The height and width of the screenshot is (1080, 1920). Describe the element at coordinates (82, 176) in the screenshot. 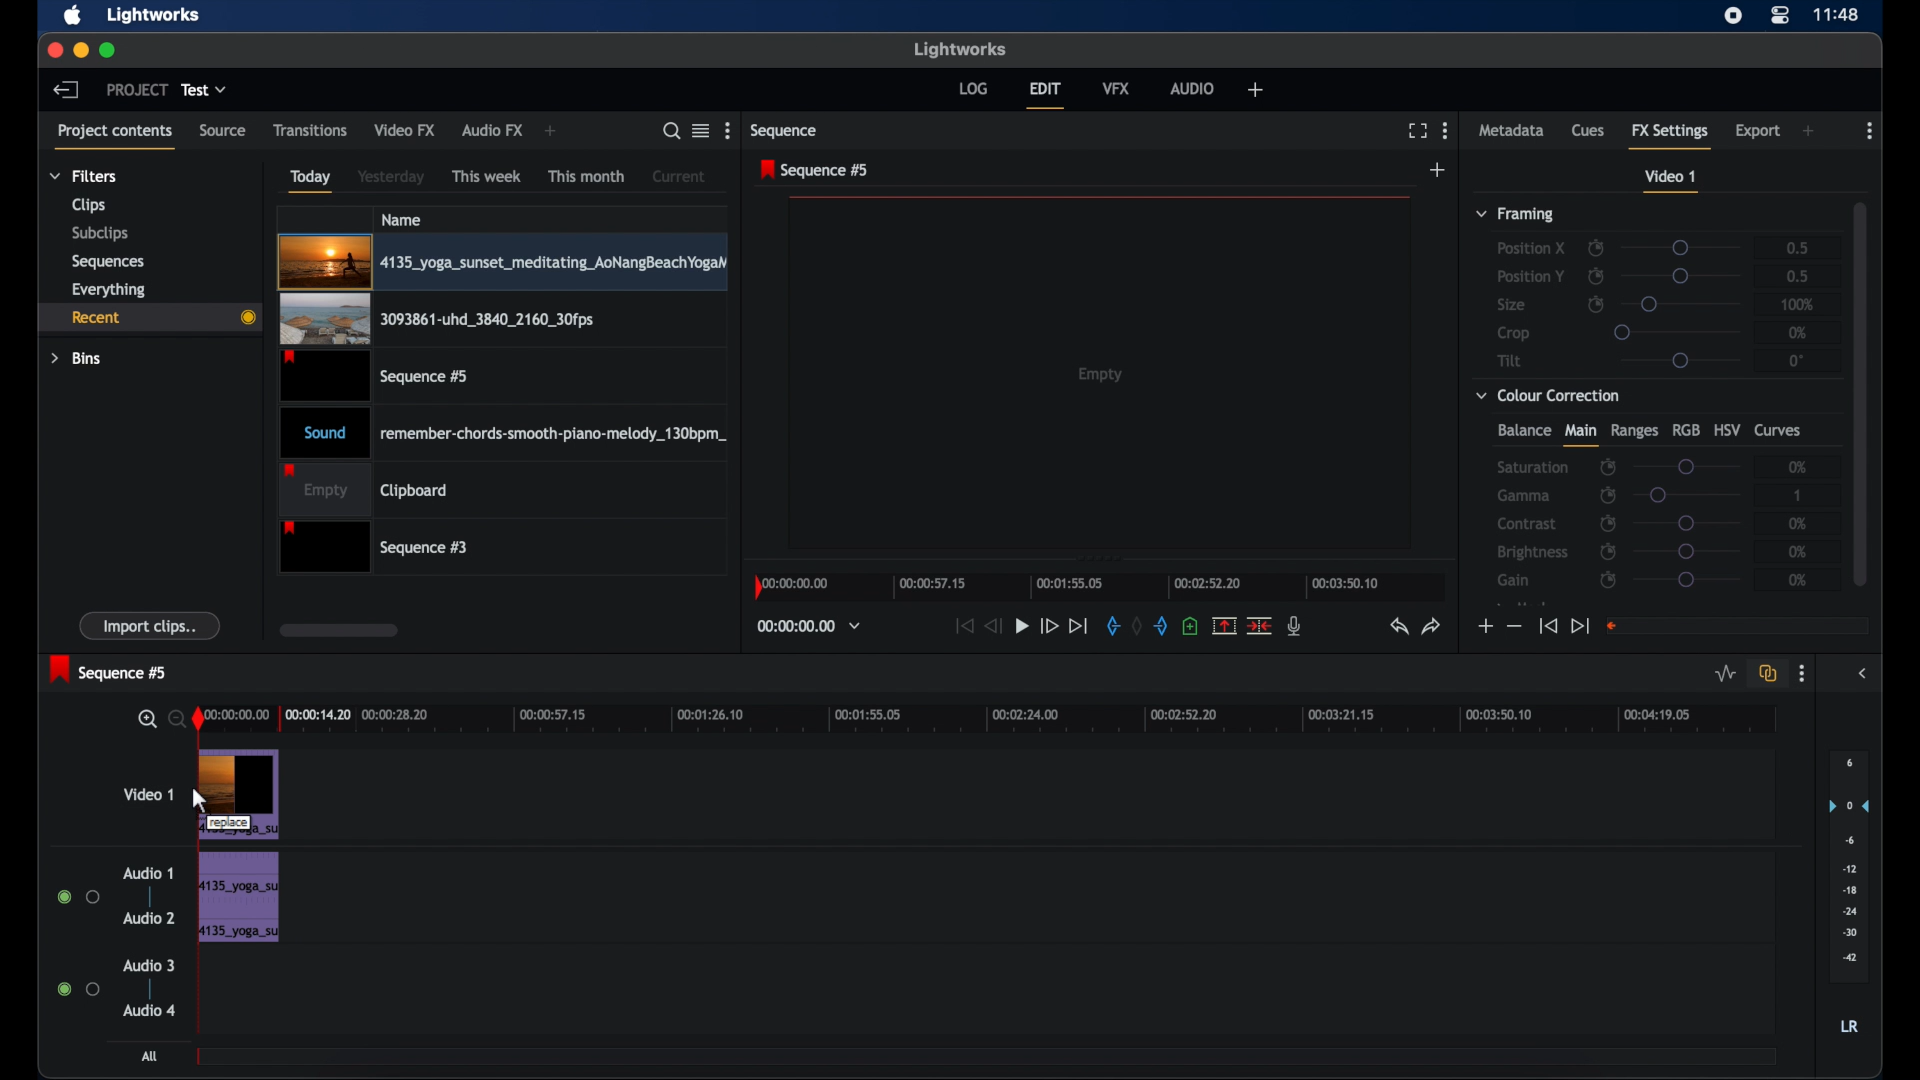

I see `filters` at that location.